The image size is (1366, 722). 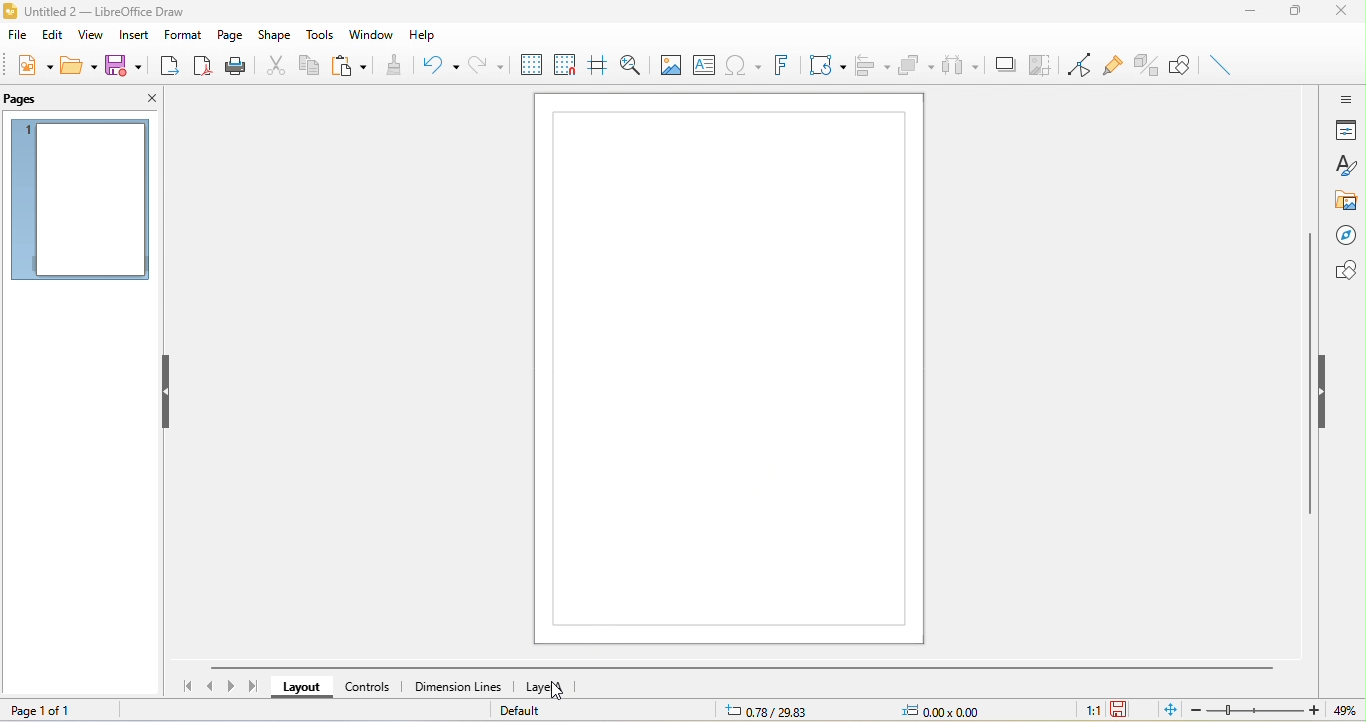 I want to click on 0.00x0.00, so click(x=930, y=708).